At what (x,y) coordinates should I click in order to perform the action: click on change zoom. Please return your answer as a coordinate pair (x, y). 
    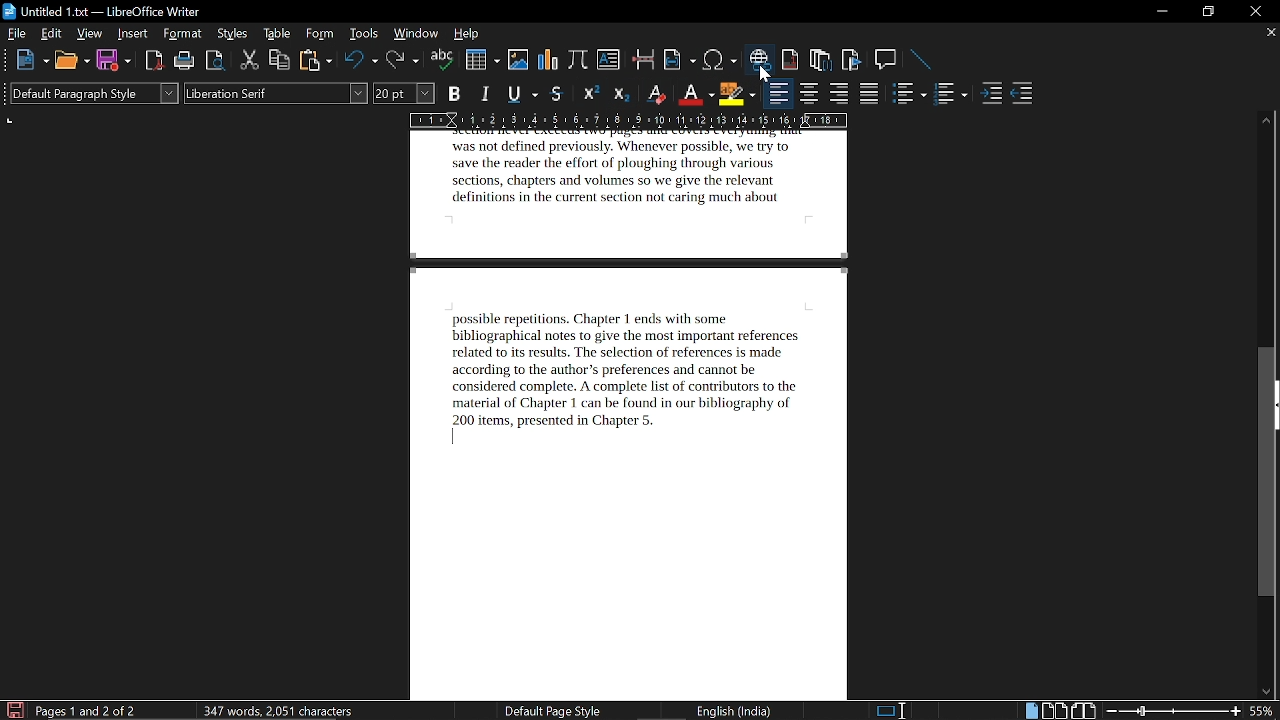
    Looking at the image, I should click on (1172, 711).